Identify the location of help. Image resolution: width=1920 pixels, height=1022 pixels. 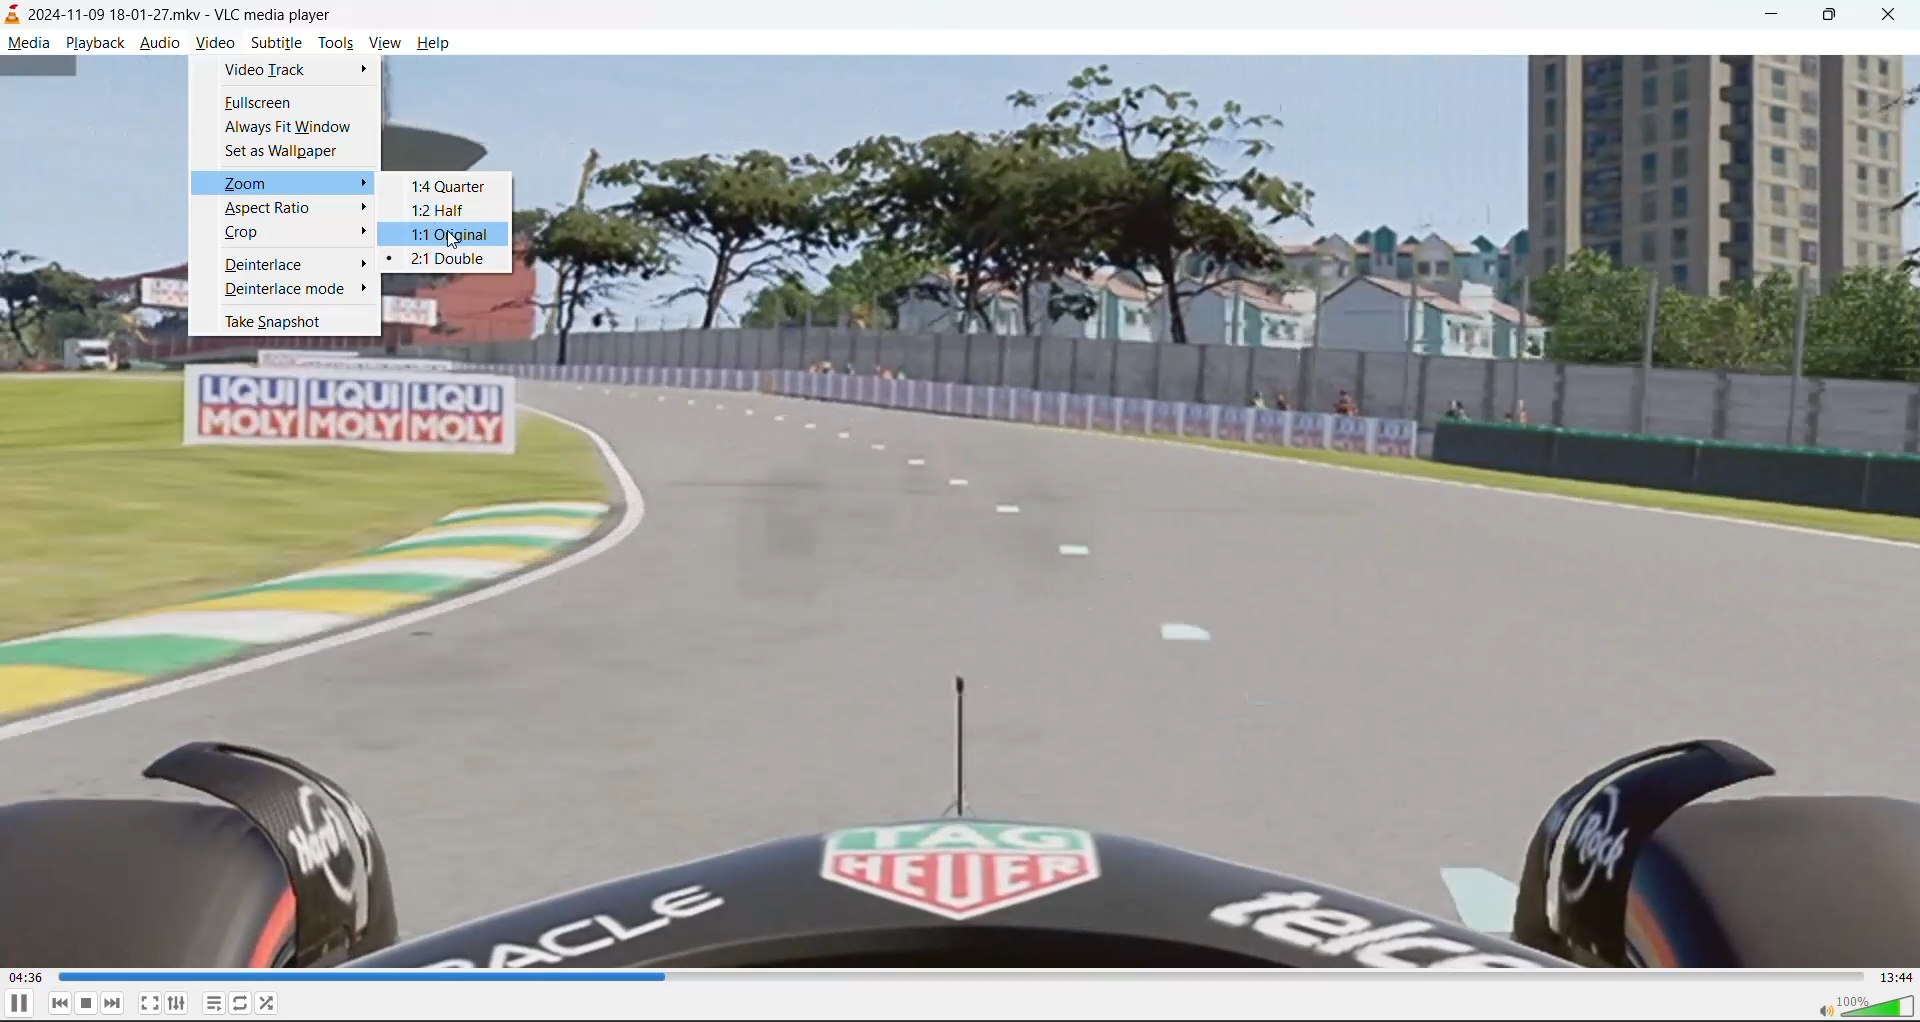
(438, 47).